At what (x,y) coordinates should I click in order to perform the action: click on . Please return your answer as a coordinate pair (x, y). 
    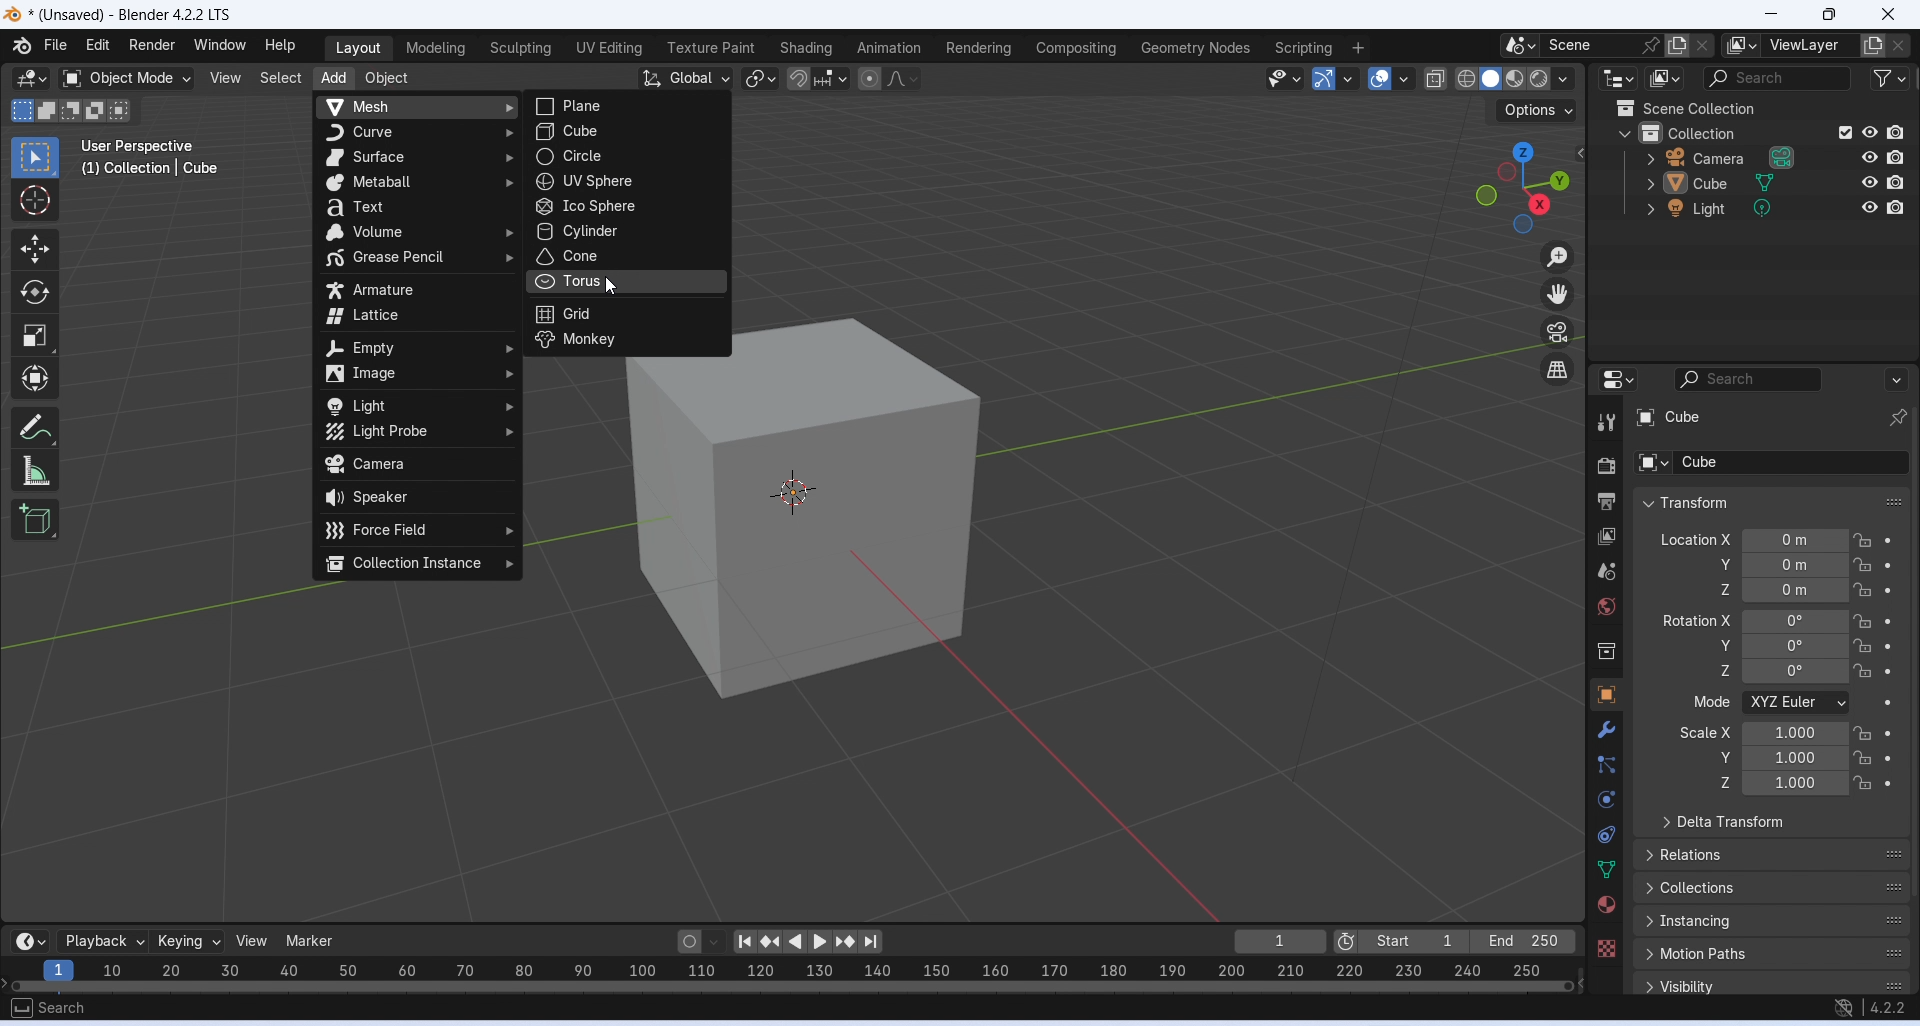
    Looking at the image, I should click on (1609, 572).